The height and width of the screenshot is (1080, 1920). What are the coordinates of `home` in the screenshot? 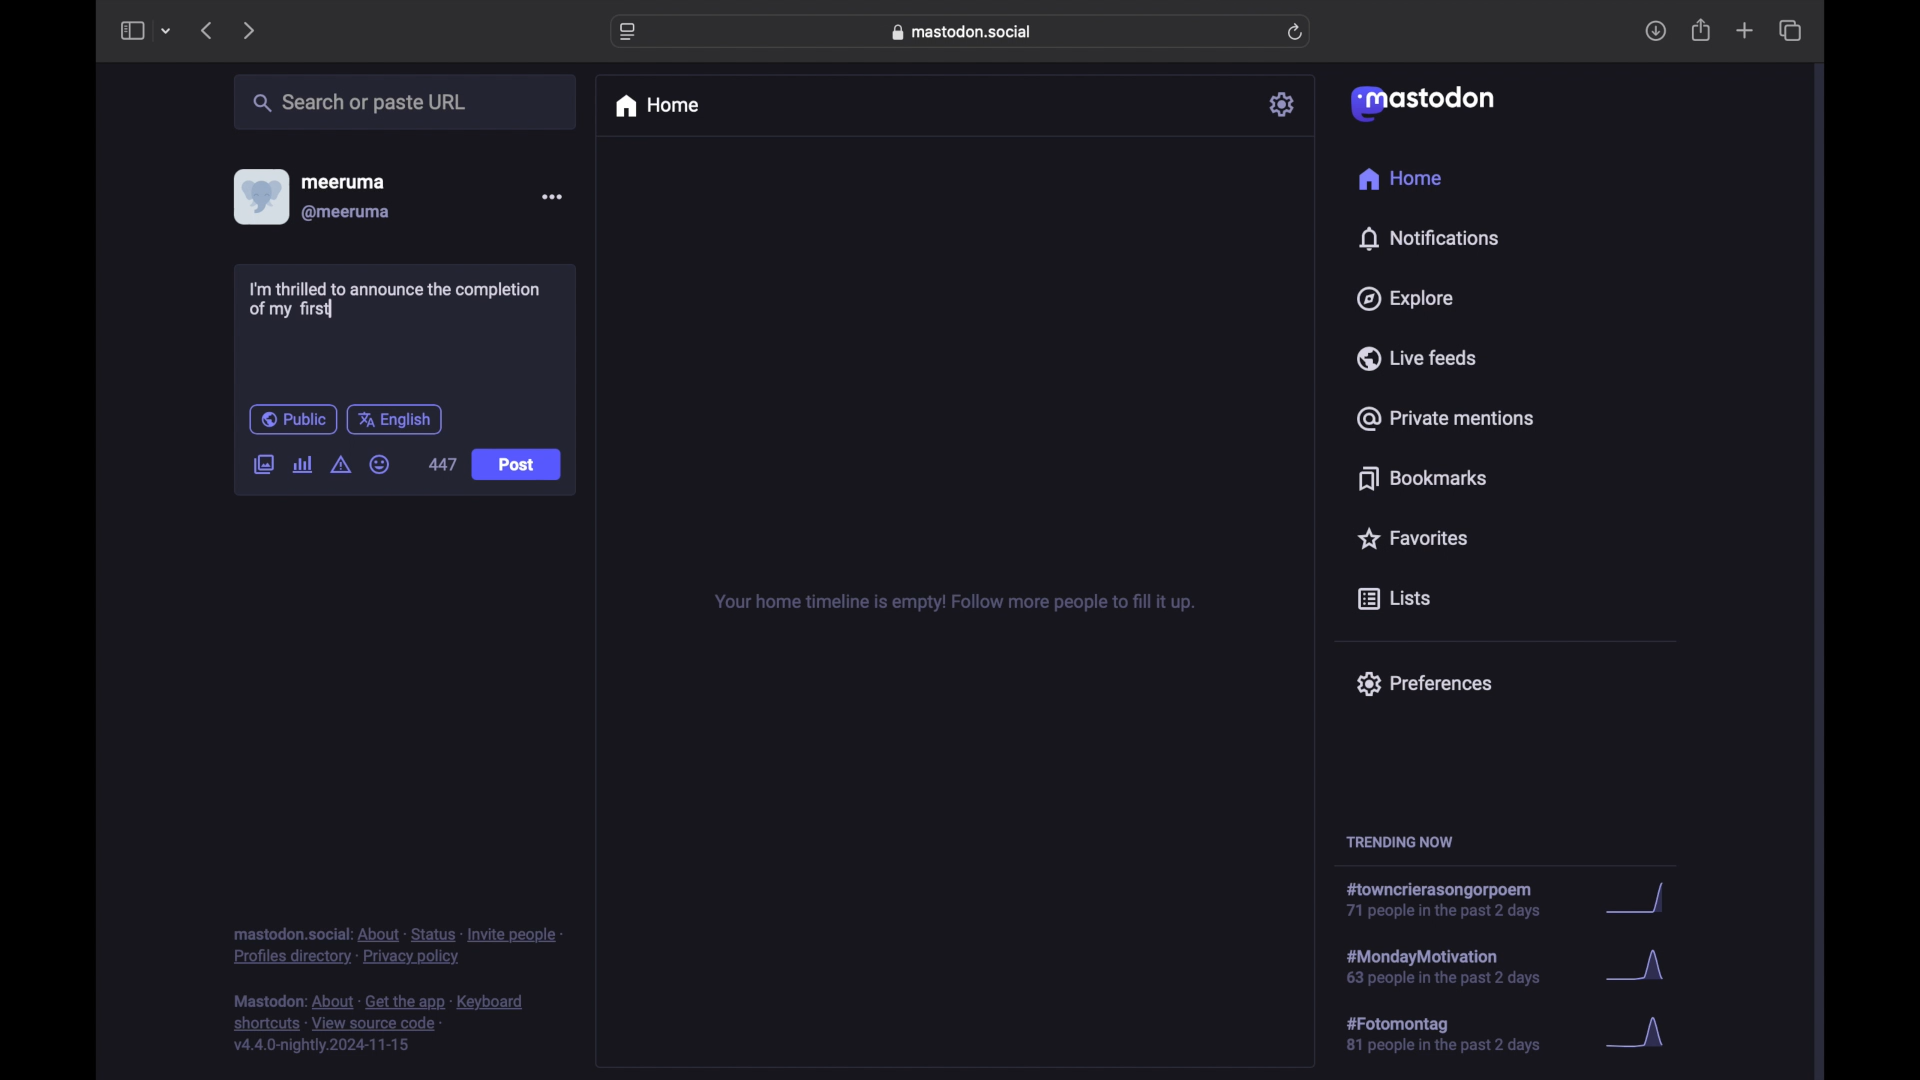 It's located at (1402, 178).